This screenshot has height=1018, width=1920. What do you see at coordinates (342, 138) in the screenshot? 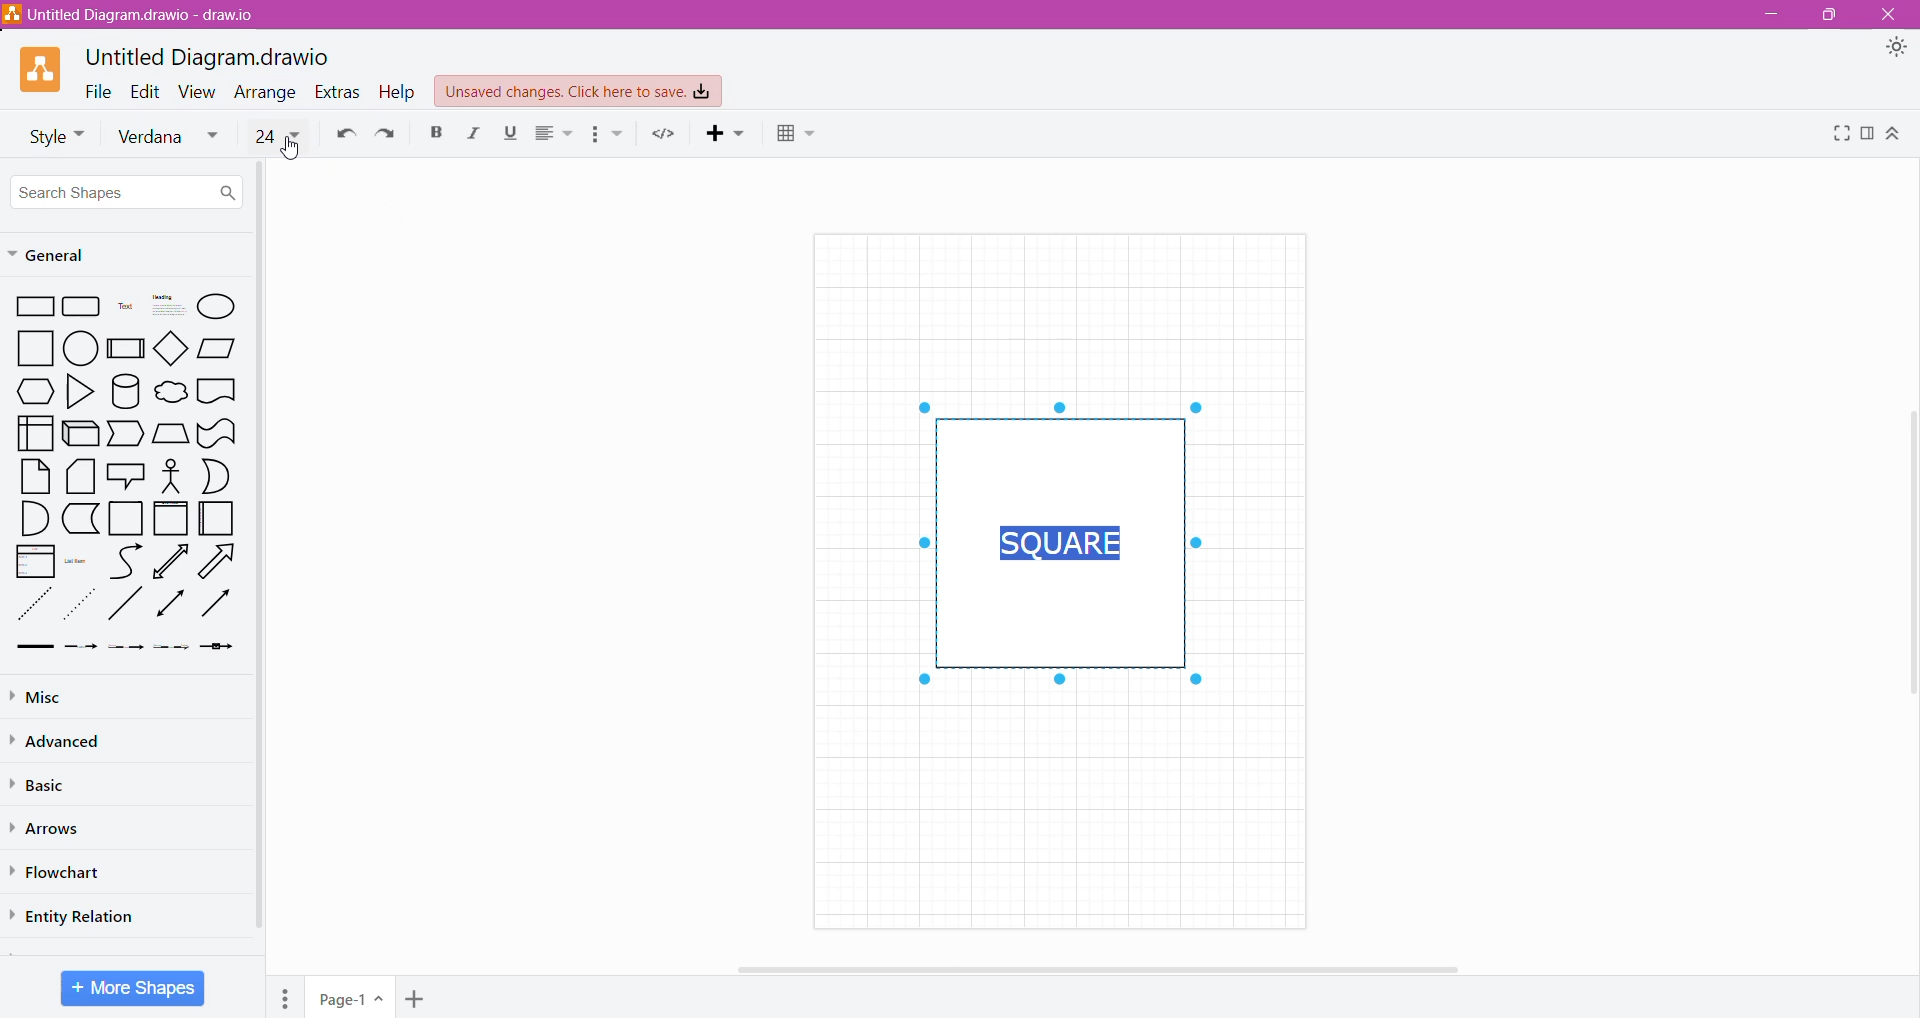
I see `Undo` at bounding box center [342, 138].